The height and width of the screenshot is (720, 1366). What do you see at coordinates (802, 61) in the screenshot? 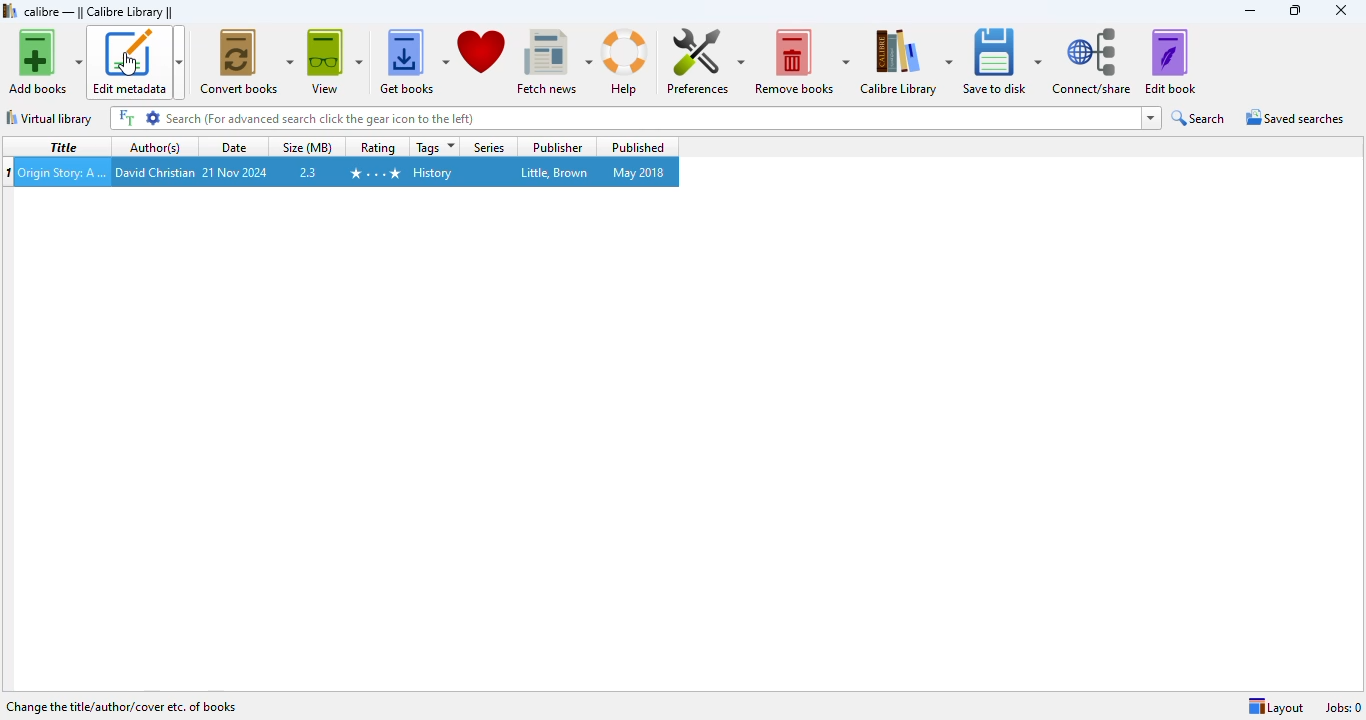
I see `remove books` at bounding box center [802, 61].